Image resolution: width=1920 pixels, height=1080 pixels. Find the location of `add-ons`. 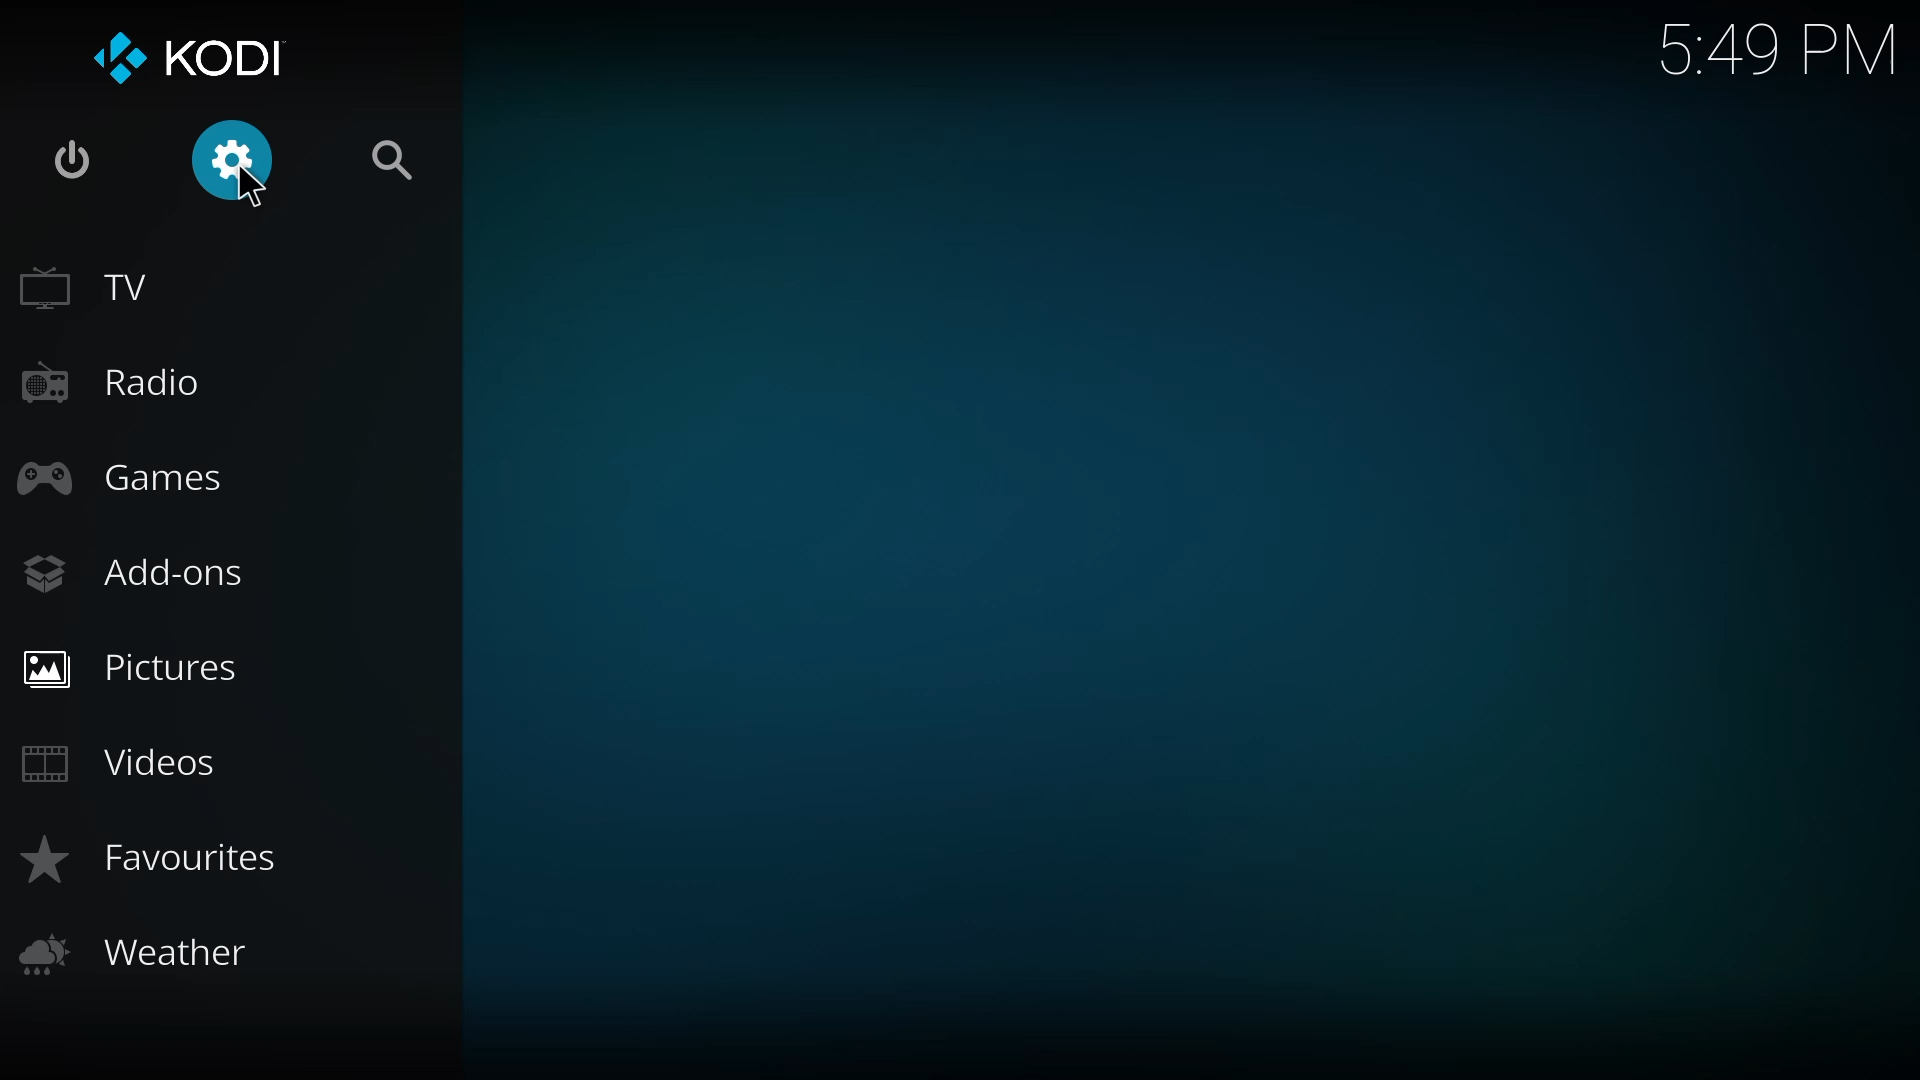

add-ons is located at coordinates (138, 569).